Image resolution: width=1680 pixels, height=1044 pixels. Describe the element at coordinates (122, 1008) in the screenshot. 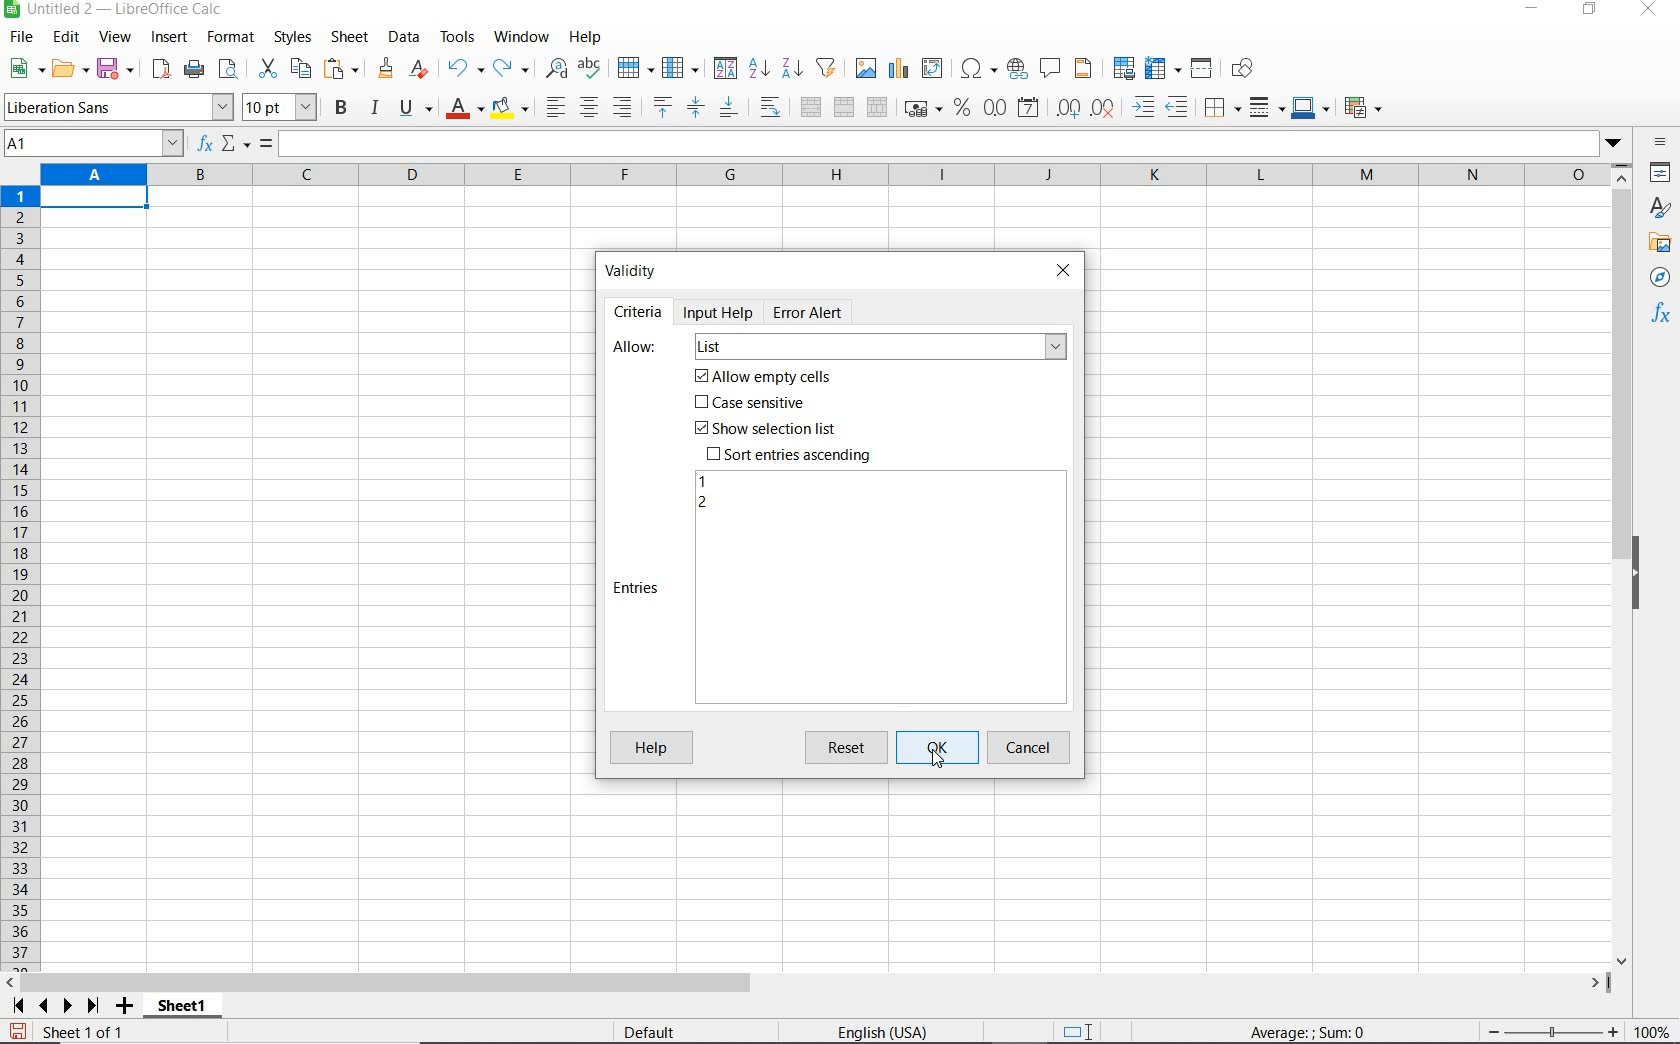

I see `add sheet` at that location.